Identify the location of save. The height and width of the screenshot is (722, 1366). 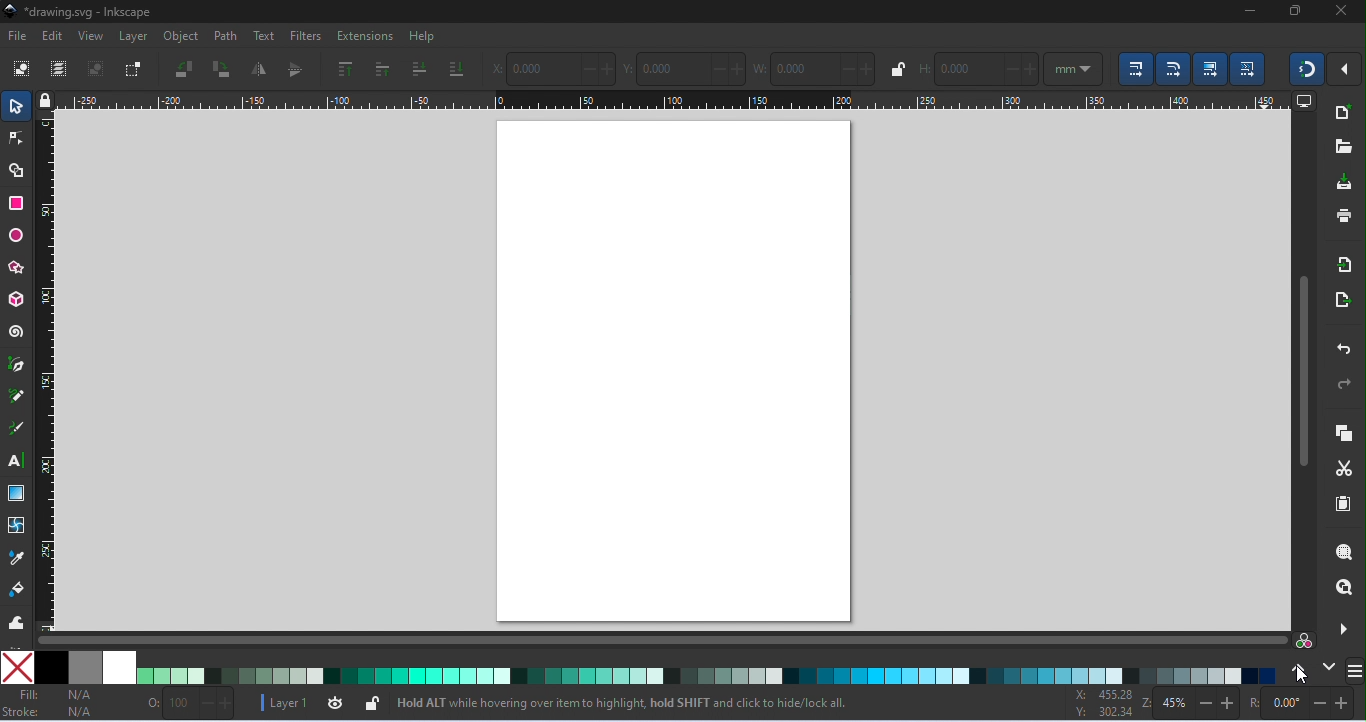
(1346, 180).